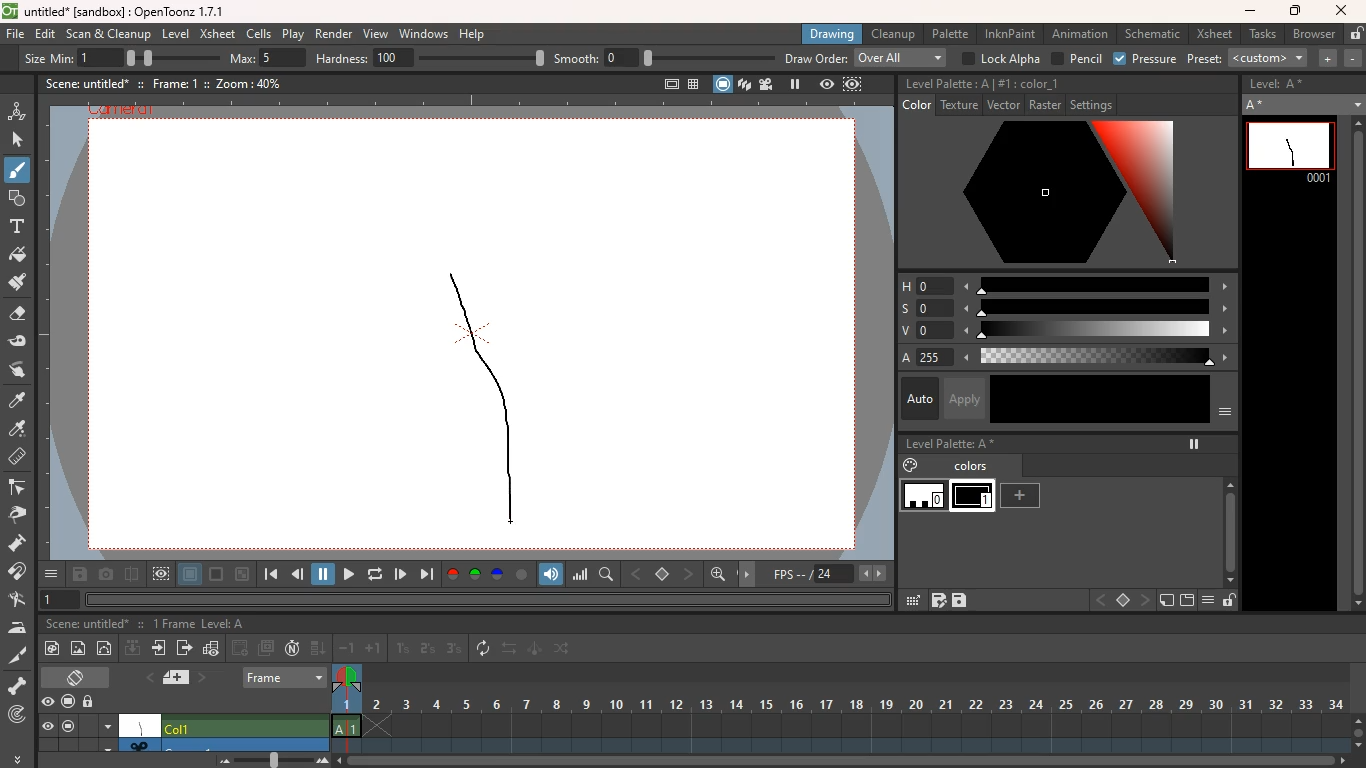 The height and width of the screenshot is (768, 1366). Describe the element at coordinates (834, 33) in the screenshot. I see `drawing` at that location.